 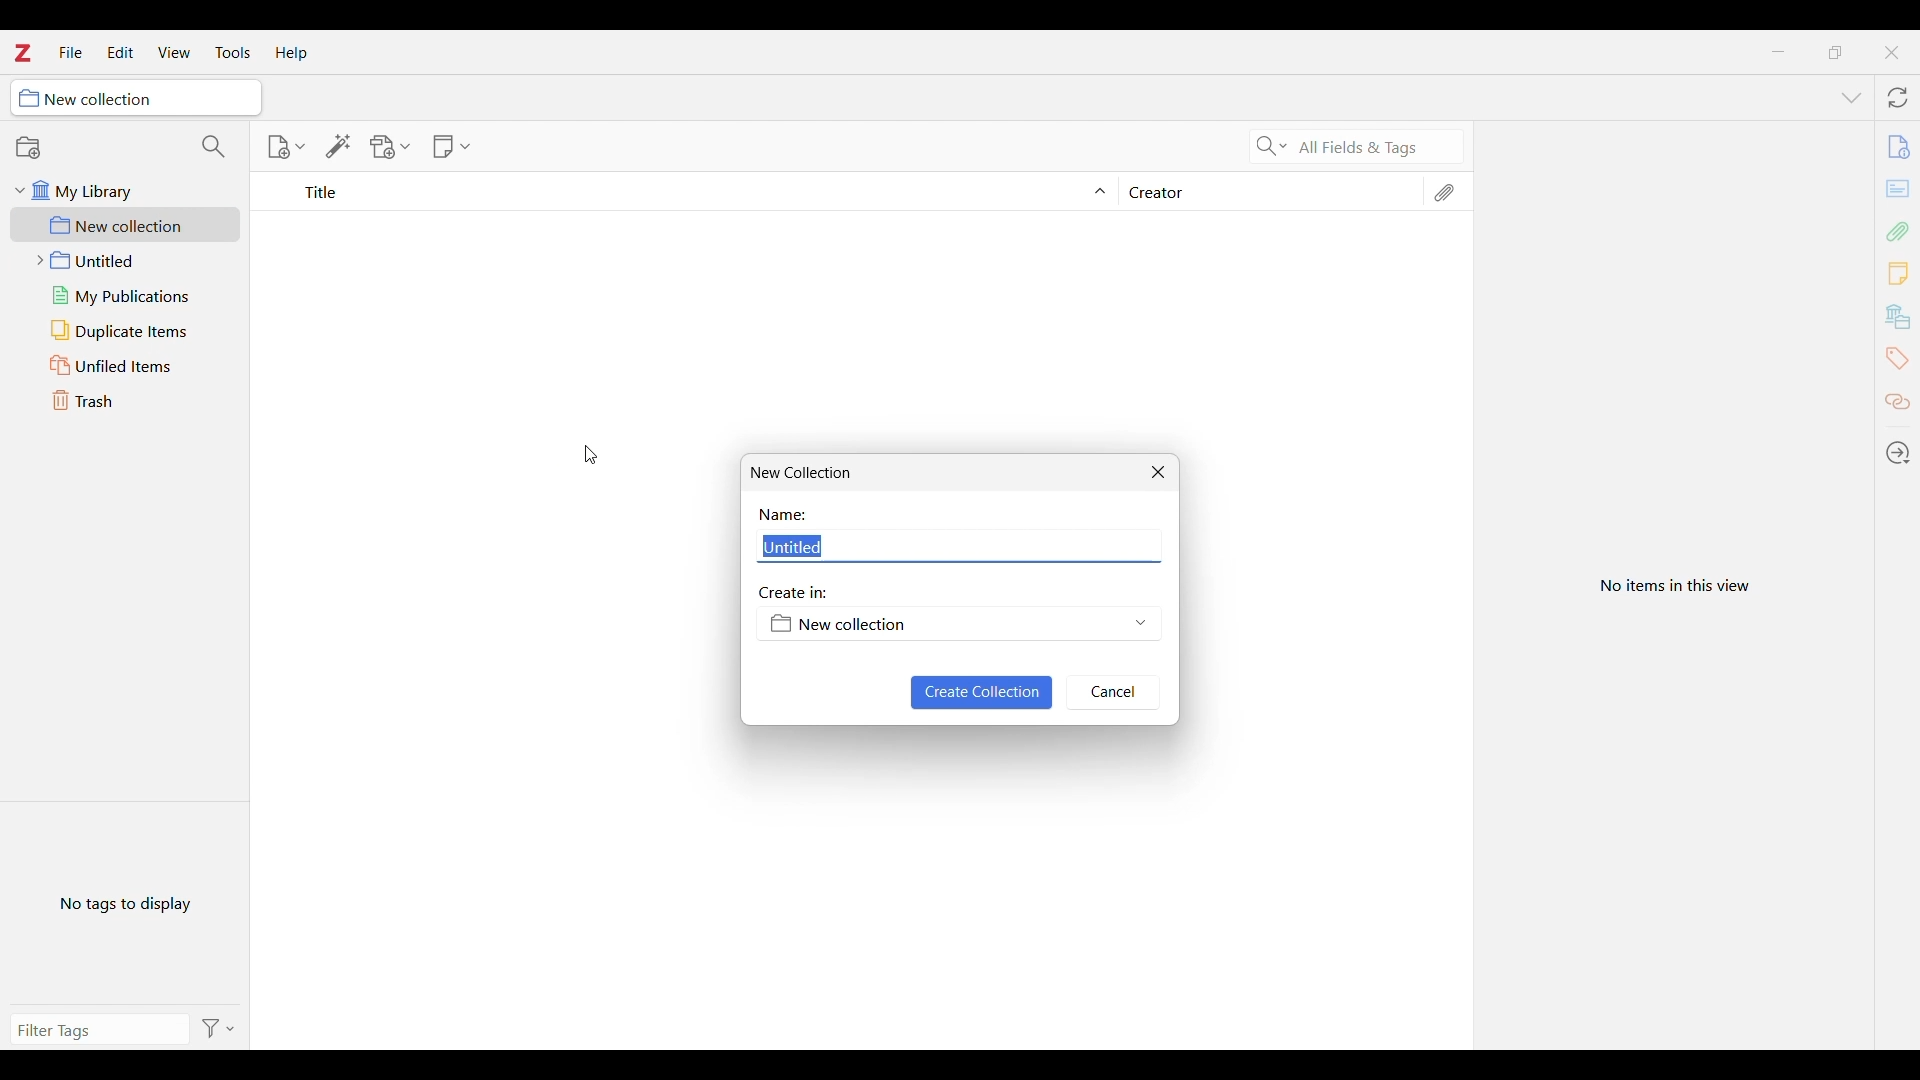 I want to click on Current collection, so click(x=135, y=98).